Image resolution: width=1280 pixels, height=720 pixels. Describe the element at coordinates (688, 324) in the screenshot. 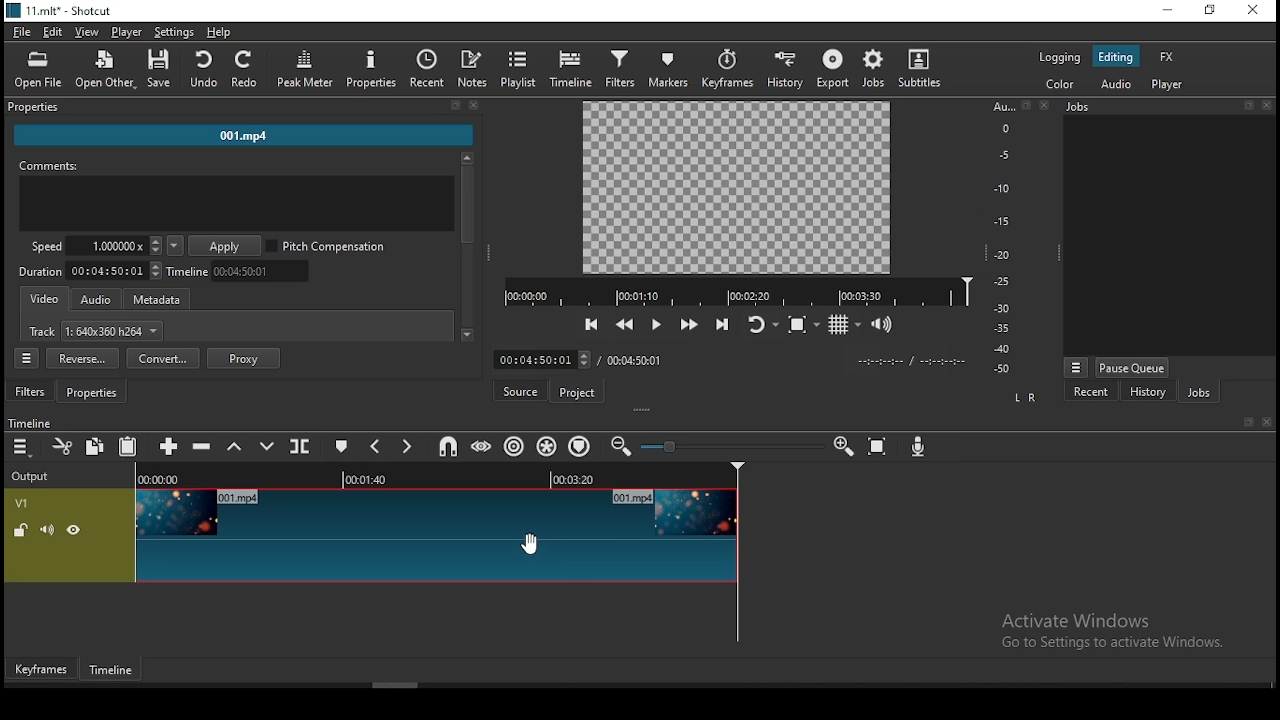

I see `play quickly forwards` at that location.